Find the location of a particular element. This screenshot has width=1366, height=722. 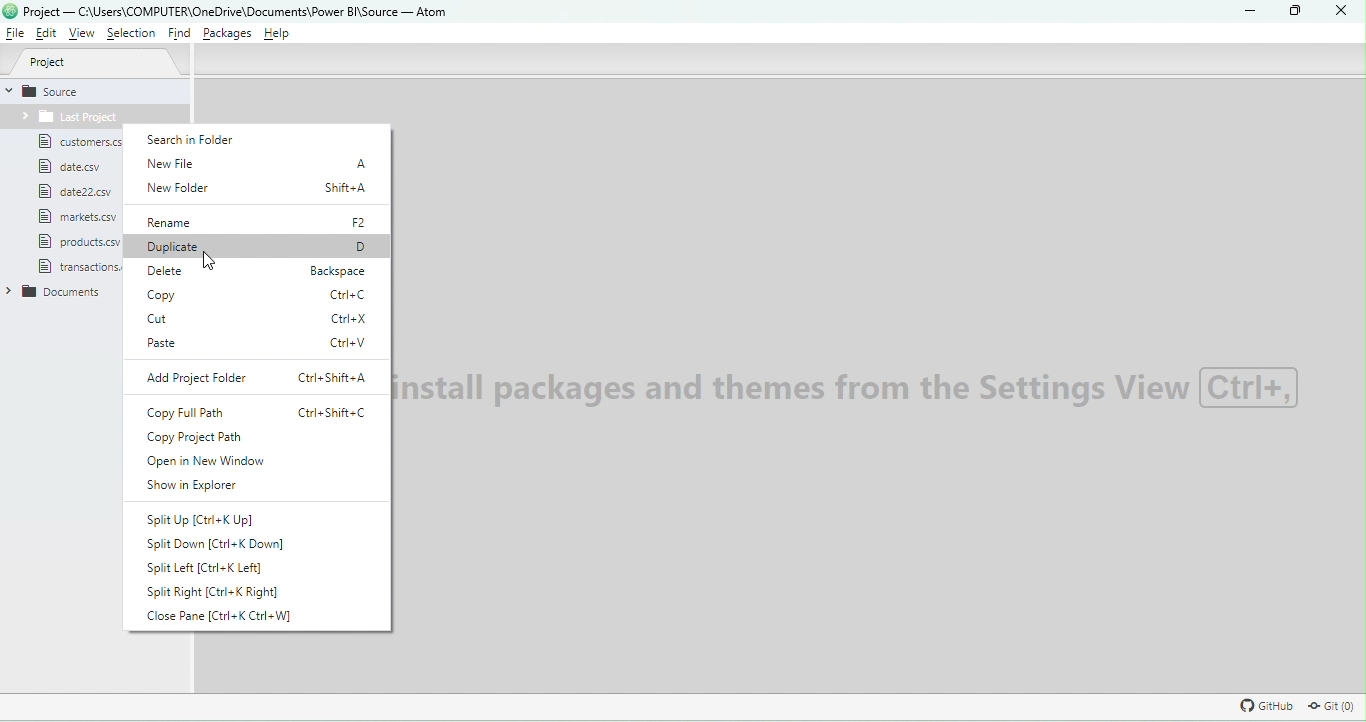

Git repository is located at coordinates (1325, 706).